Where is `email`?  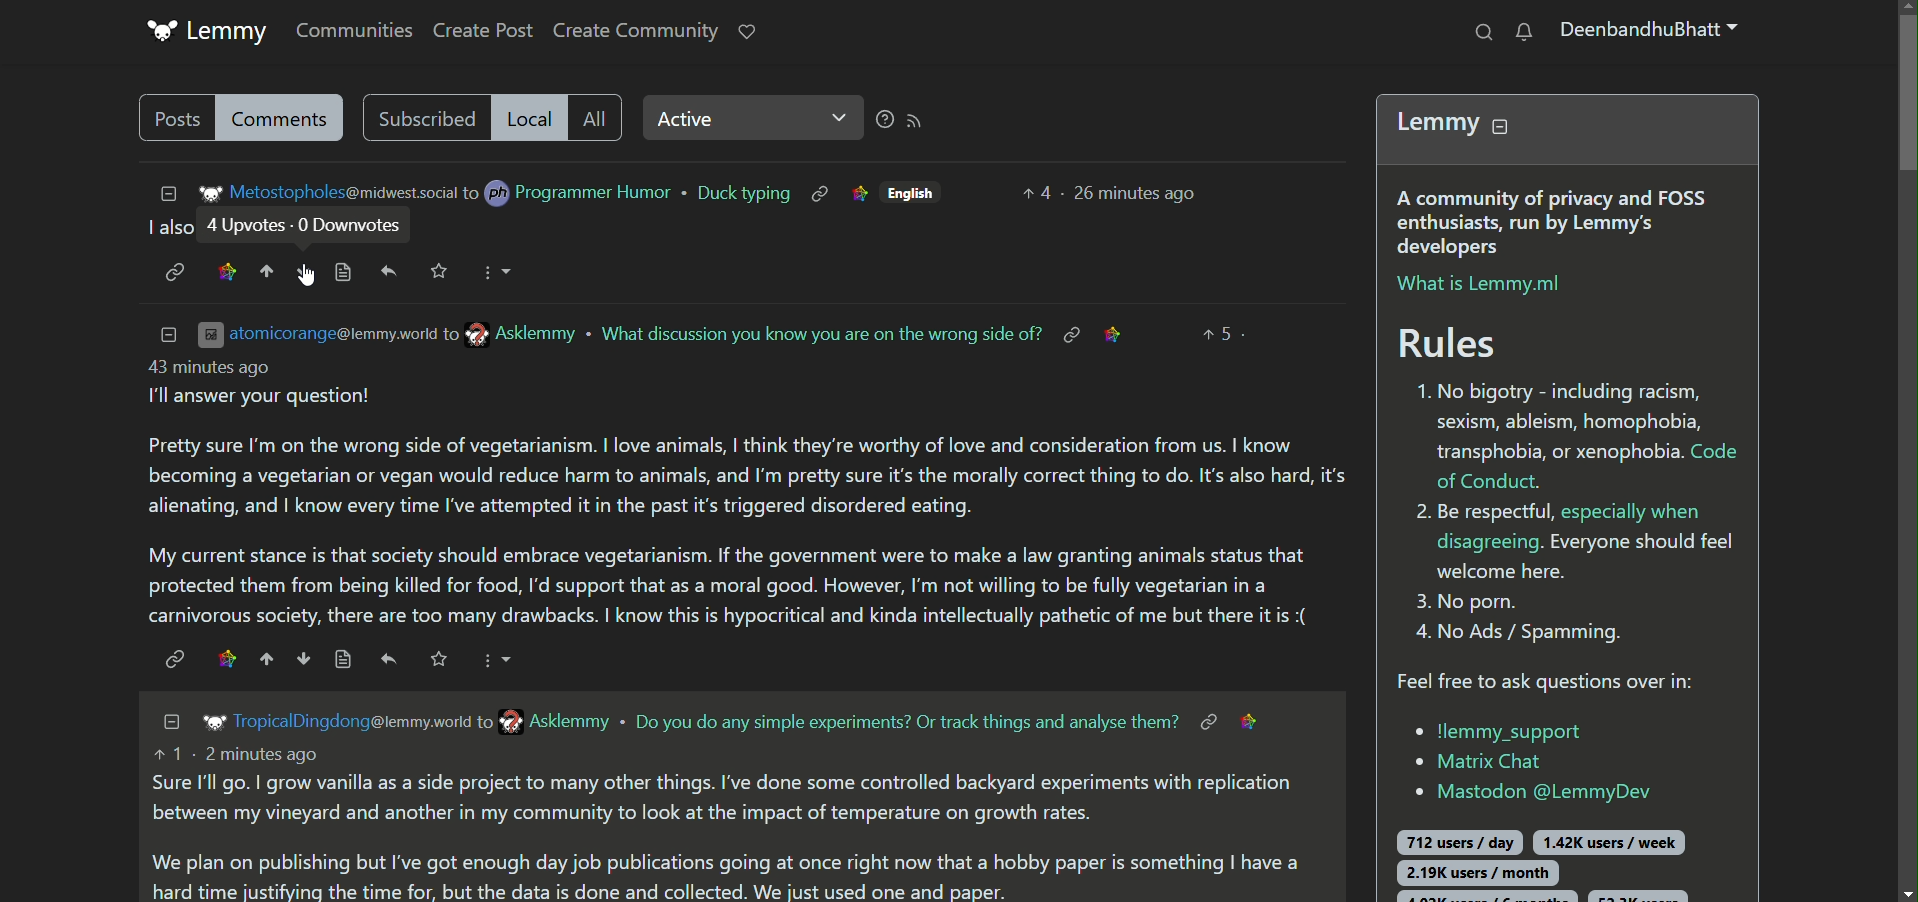
email is located at coordinates (550, 721).